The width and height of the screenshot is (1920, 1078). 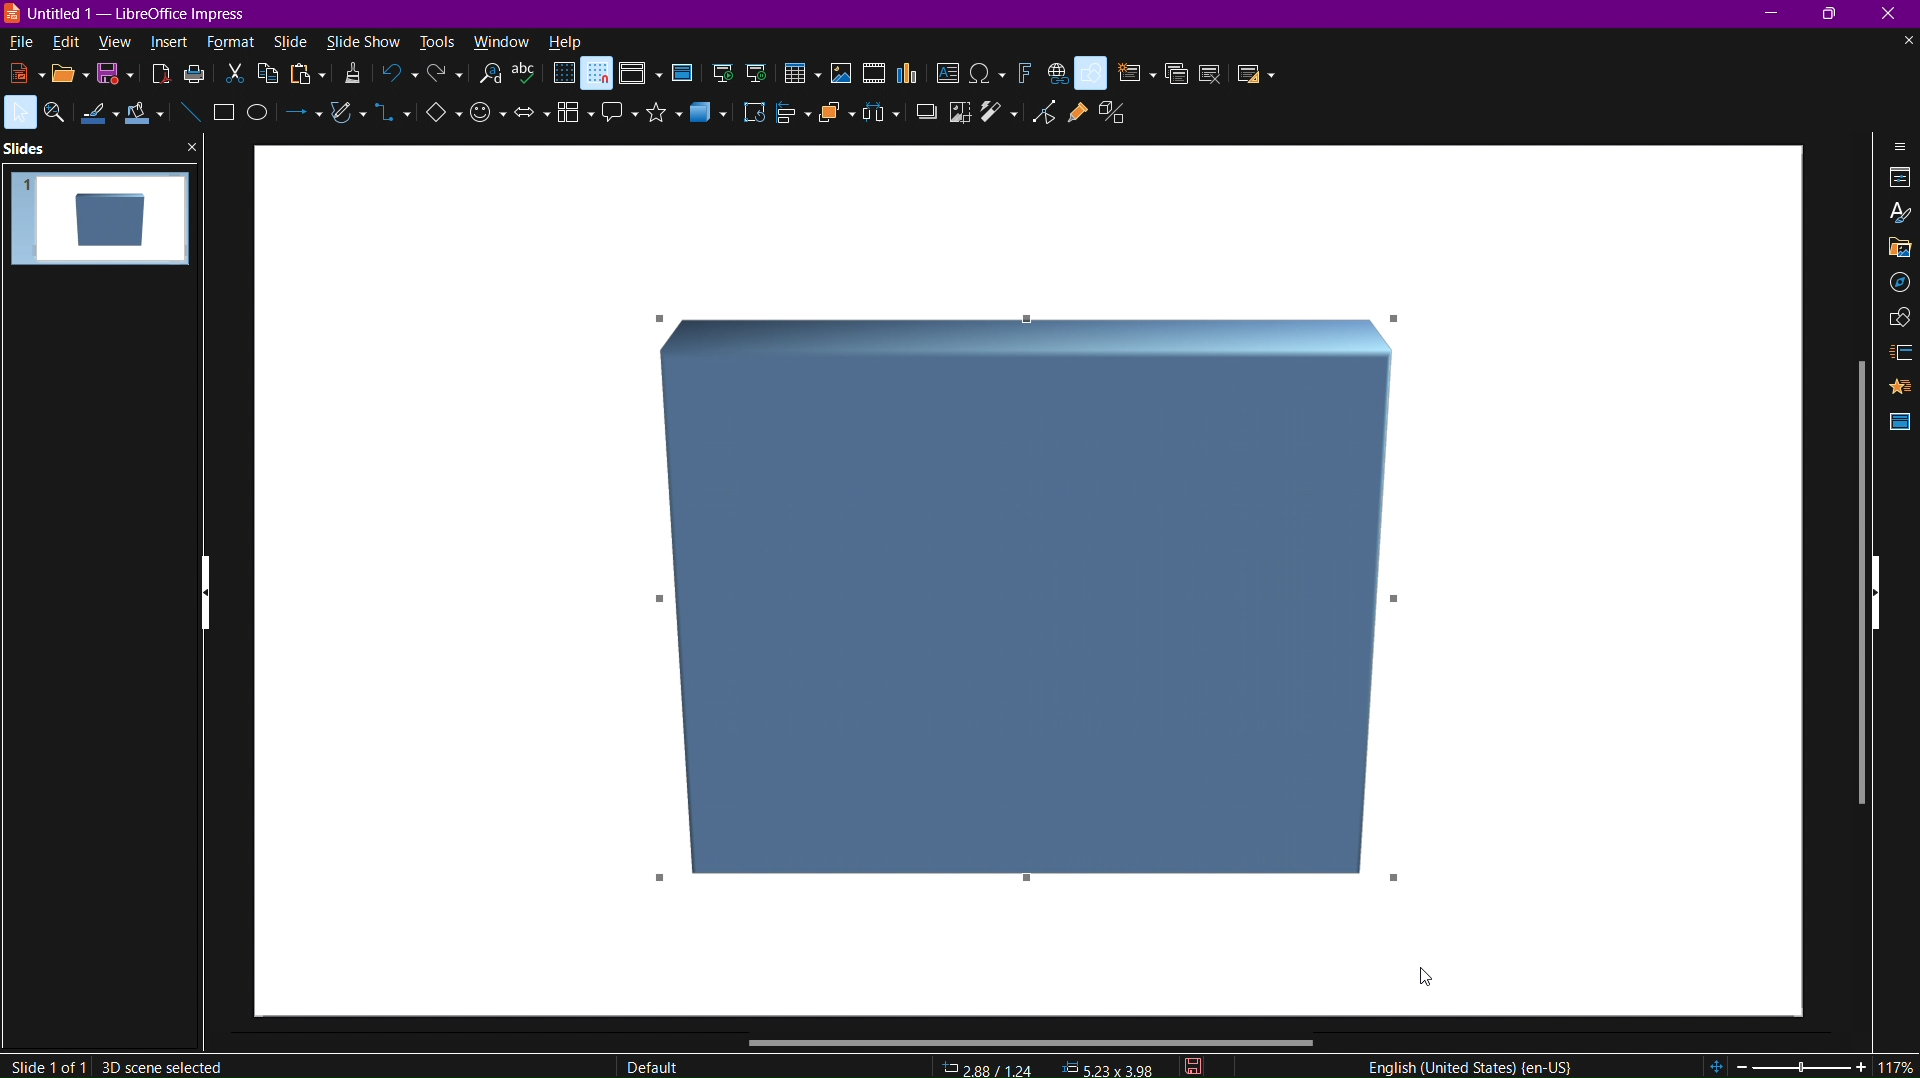 I want to click on view, so click(x=118, y=44).